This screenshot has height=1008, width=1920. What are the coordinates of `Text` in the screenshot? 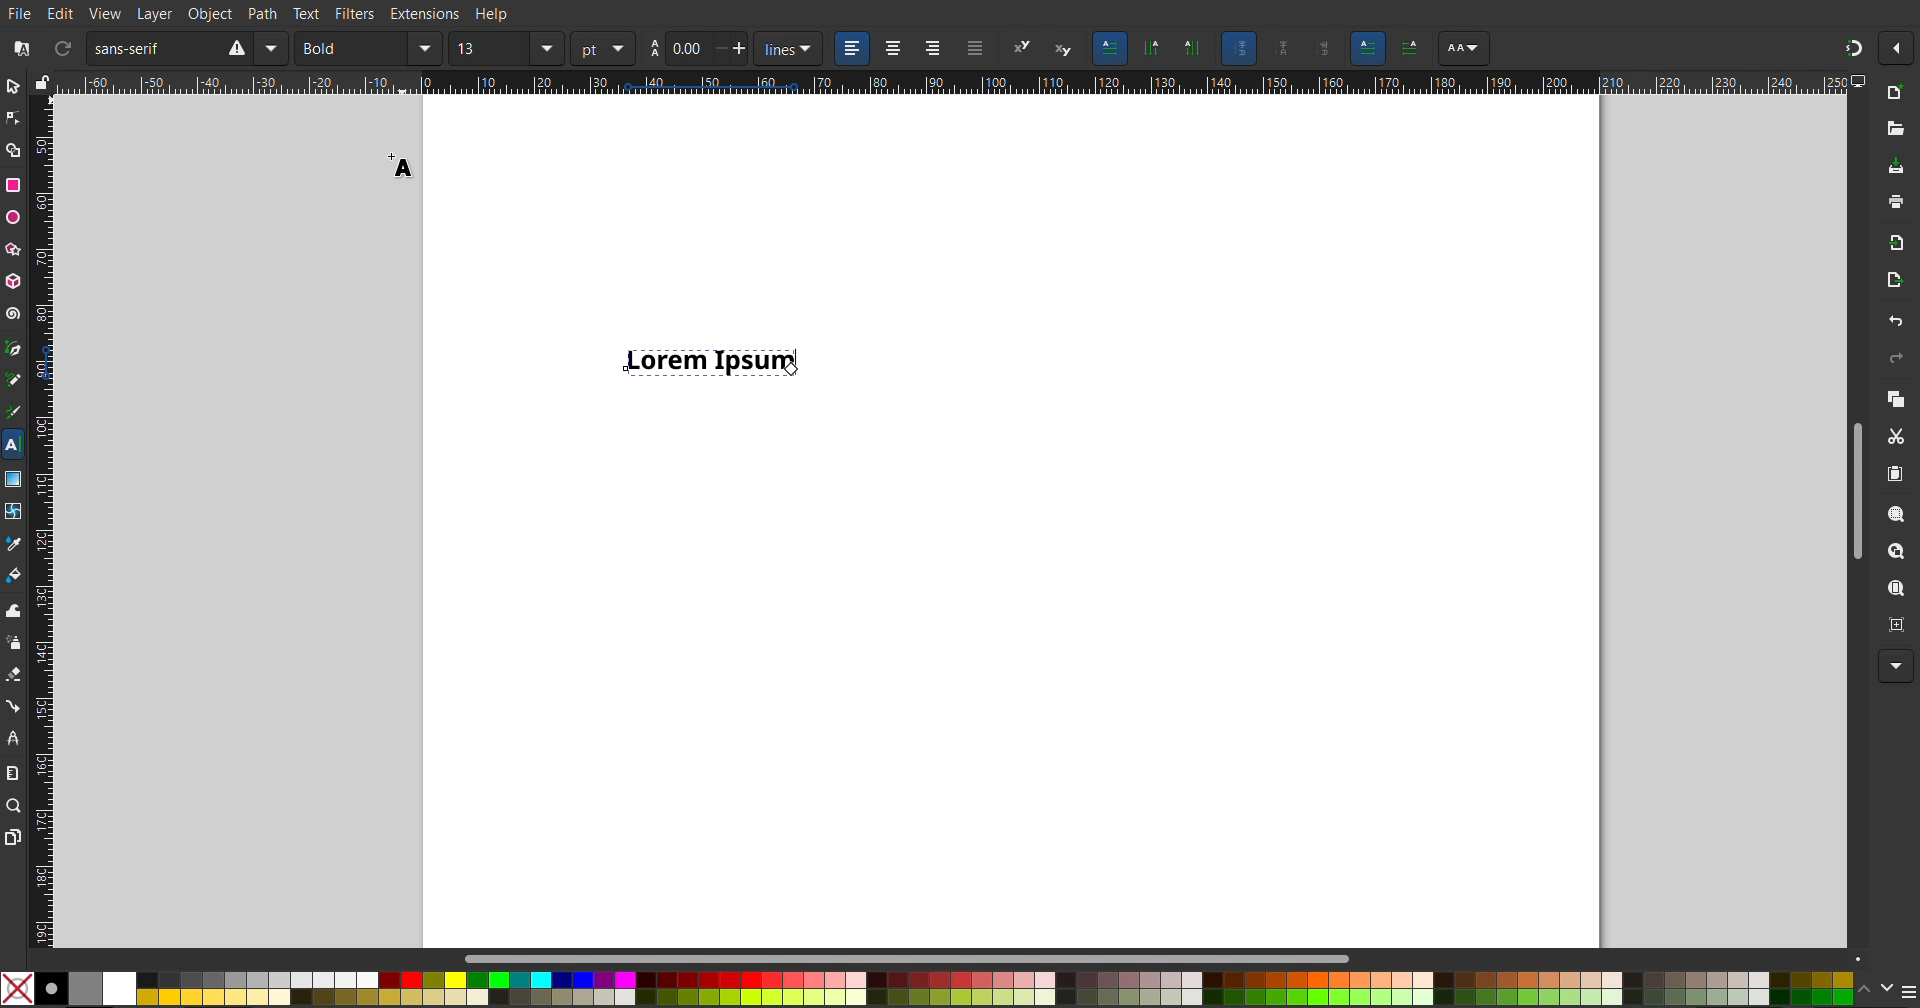 It's located at (307, 13).